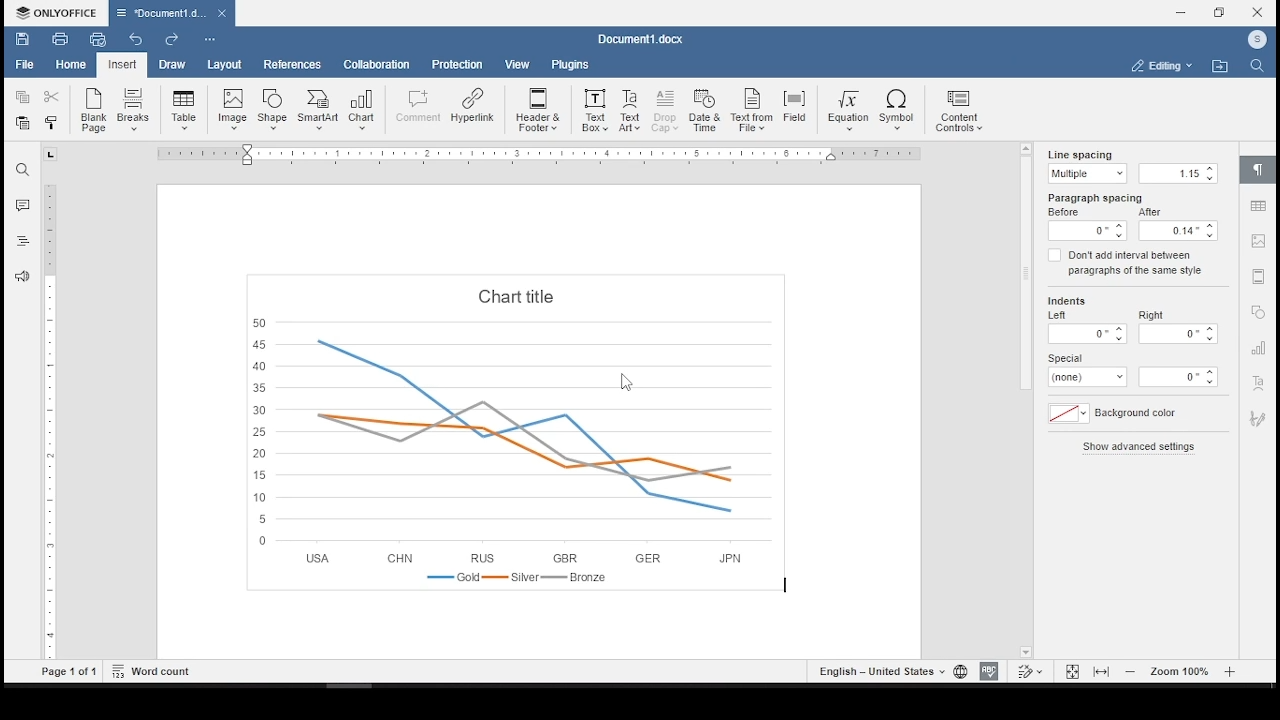 This screenshot has width=1280, height=720. What do you see at coordinates (538, 108) in the screenshot?
I see `header & footer` at bounding box center [538, 108].